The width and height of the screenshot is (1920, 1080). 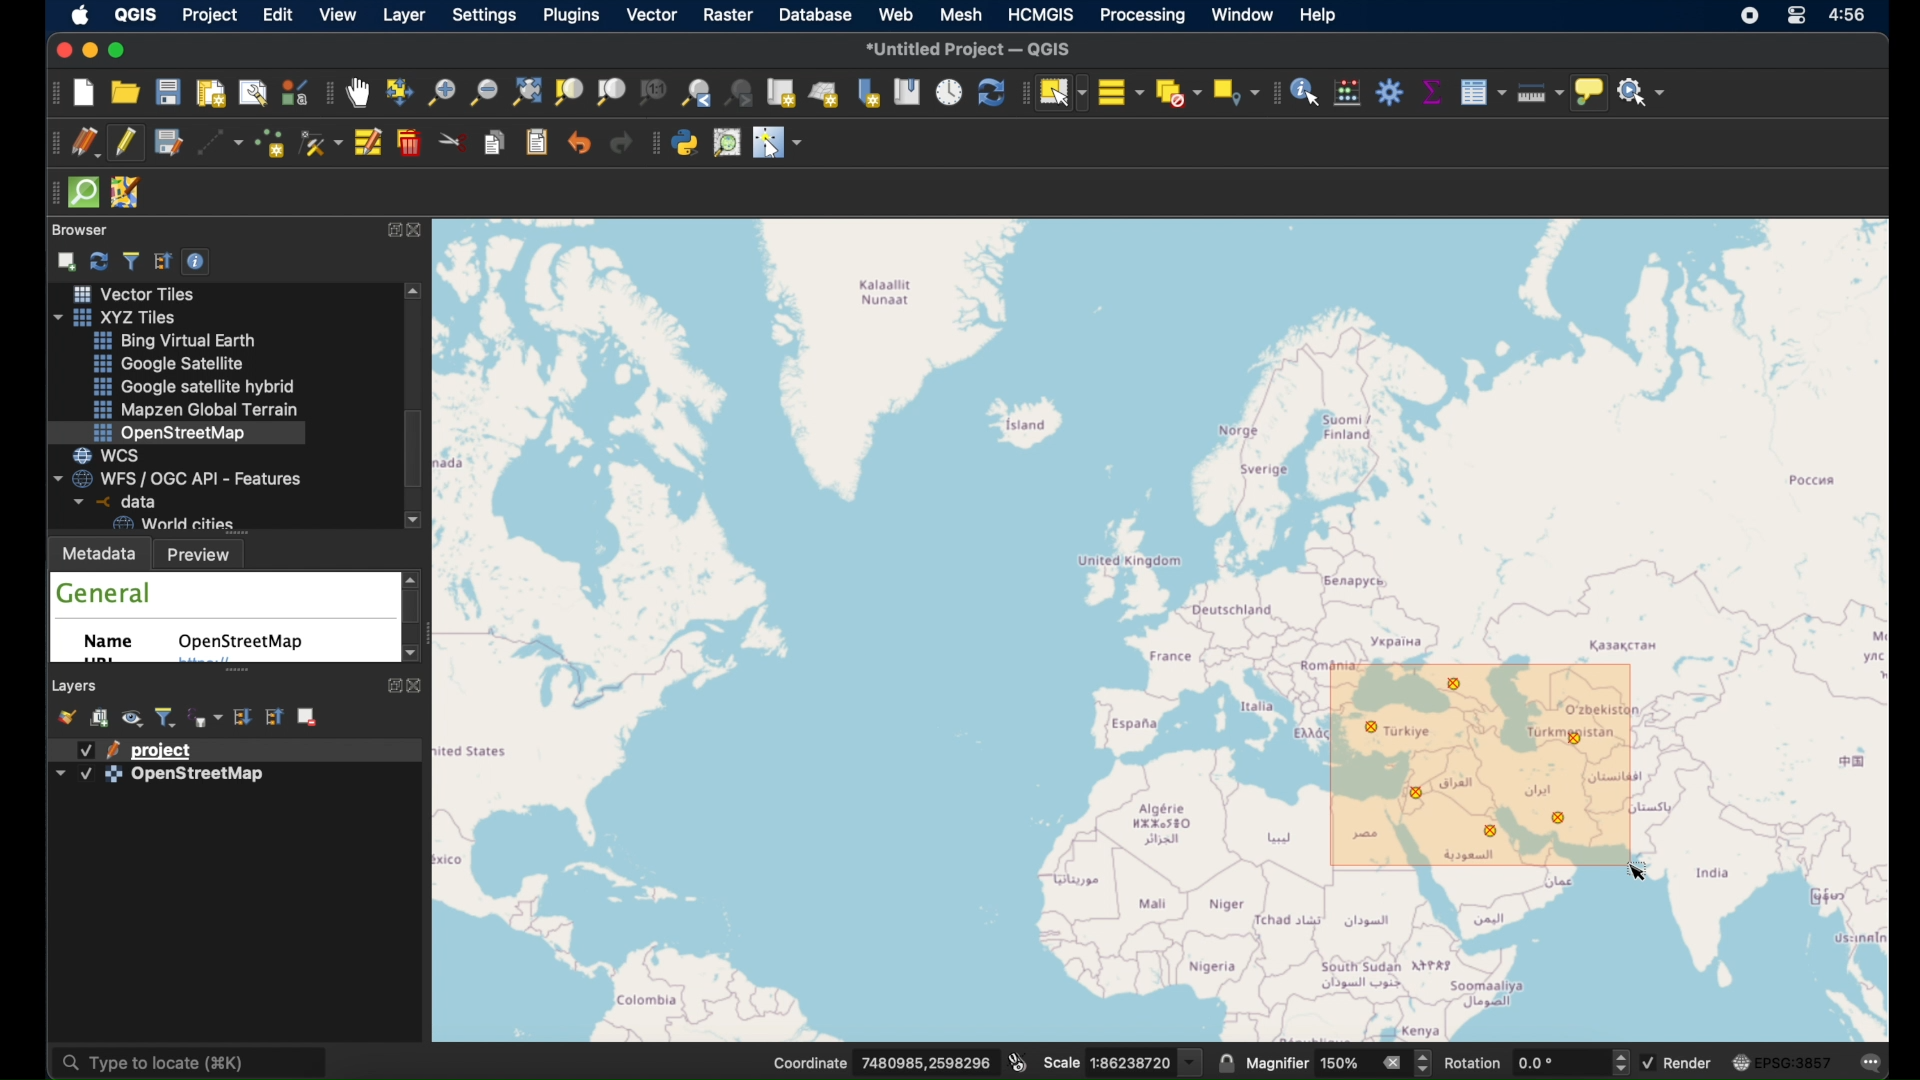 I want to click on new map view, so click(x=782, y=93).